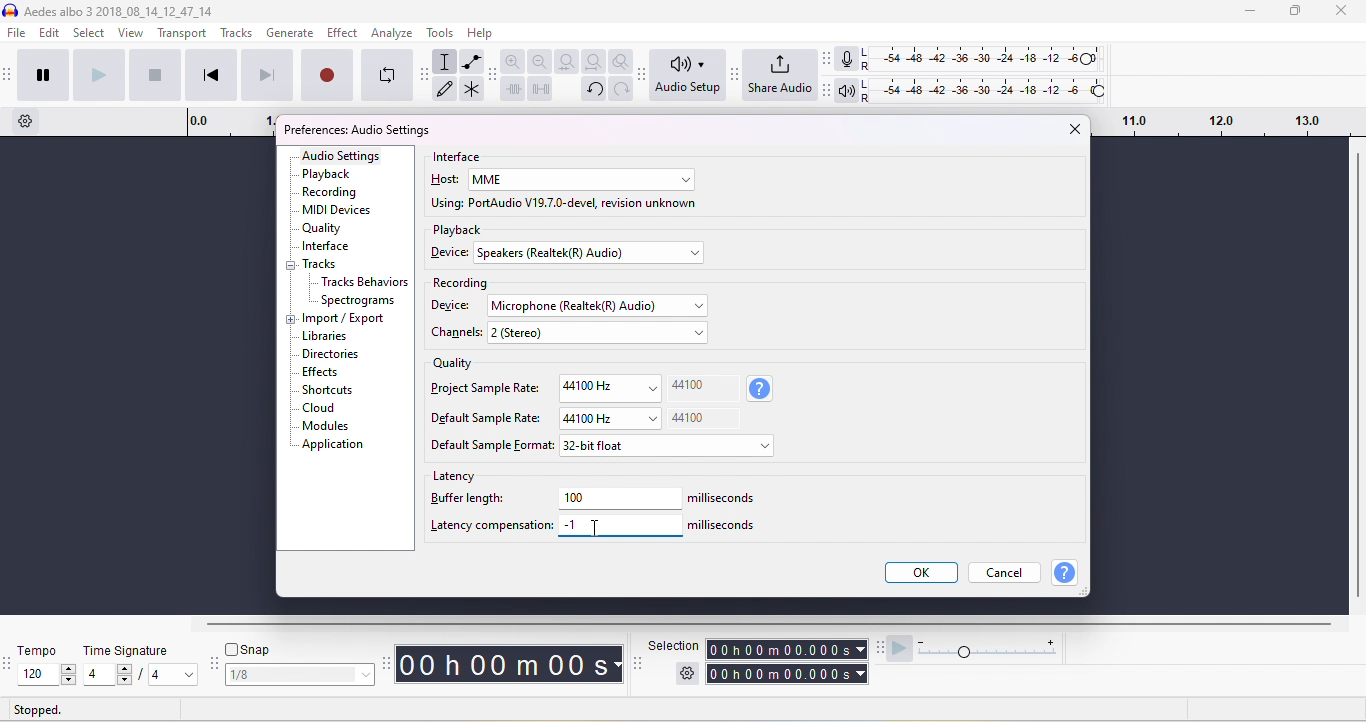 The width and height of the screenshot is (1366, 722). Describe the element at coordinates (492, 446) in the screenshot. I see `default sample format` at that location.